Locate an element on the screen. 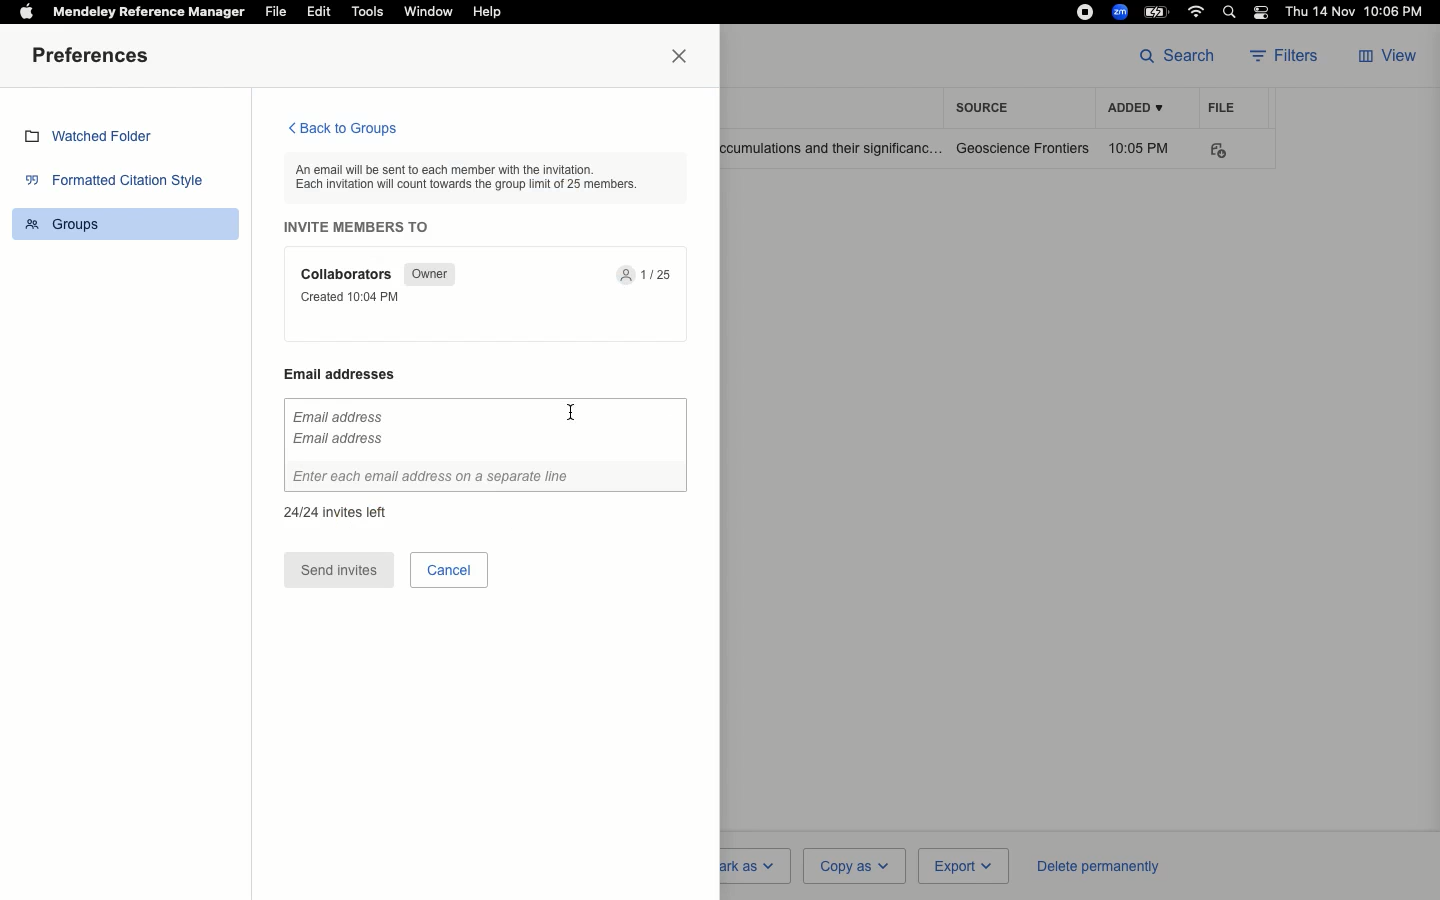 The width and height of the screenshot is (1440, 900). Mendeley reference manager is located at coordinates (150, 12).